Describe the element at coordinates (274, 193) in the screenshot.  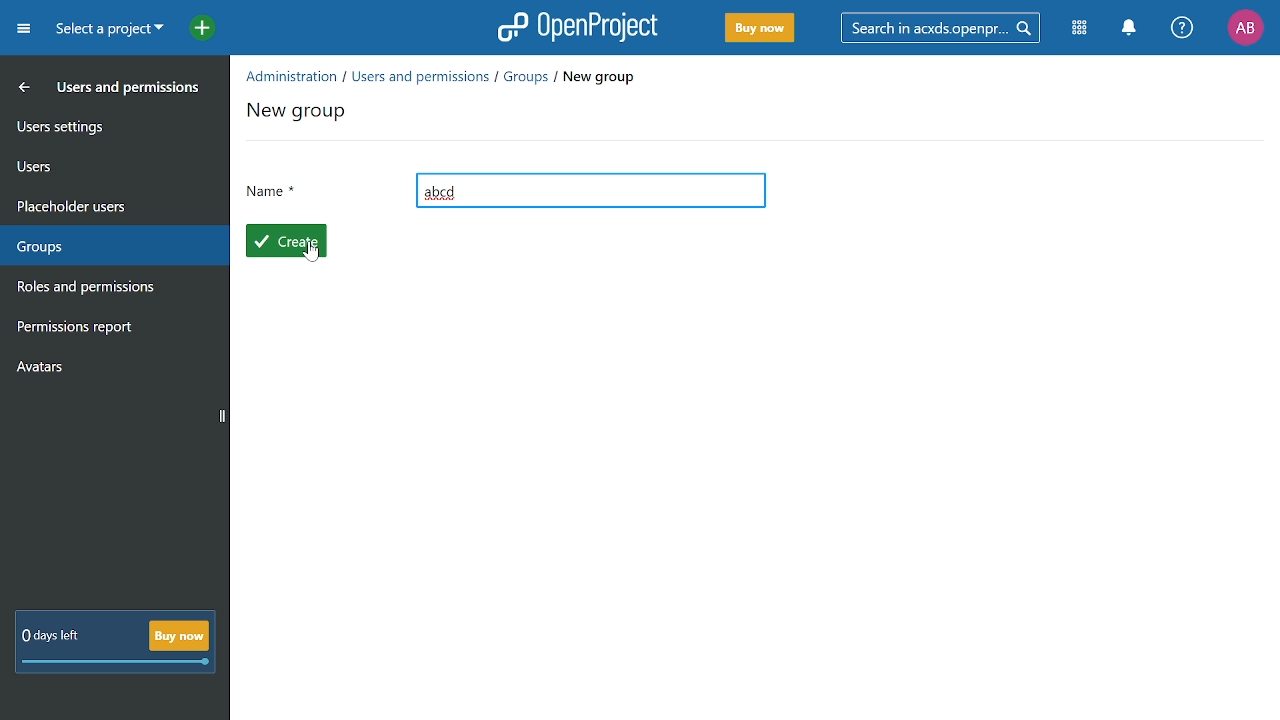
I see `Name *` at that location.